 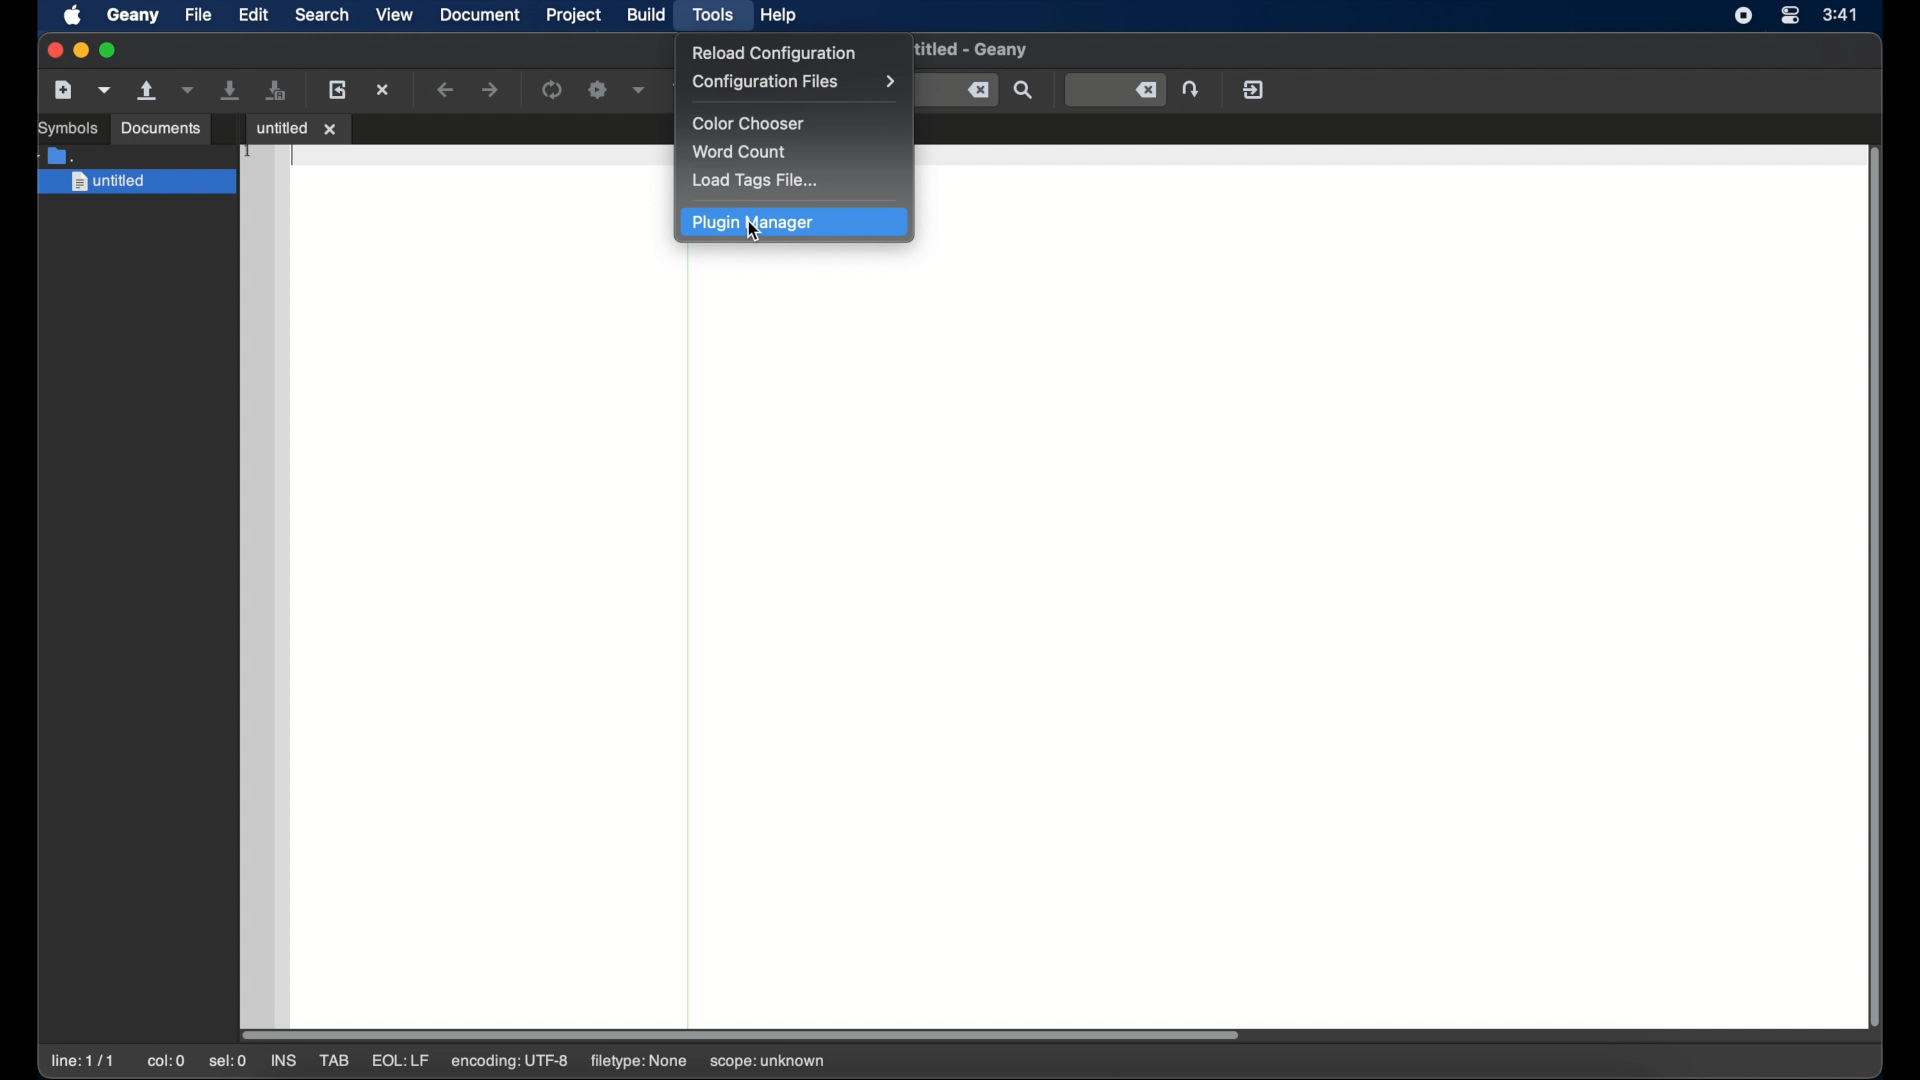 I want to click on document, so click(x=480, y=15).